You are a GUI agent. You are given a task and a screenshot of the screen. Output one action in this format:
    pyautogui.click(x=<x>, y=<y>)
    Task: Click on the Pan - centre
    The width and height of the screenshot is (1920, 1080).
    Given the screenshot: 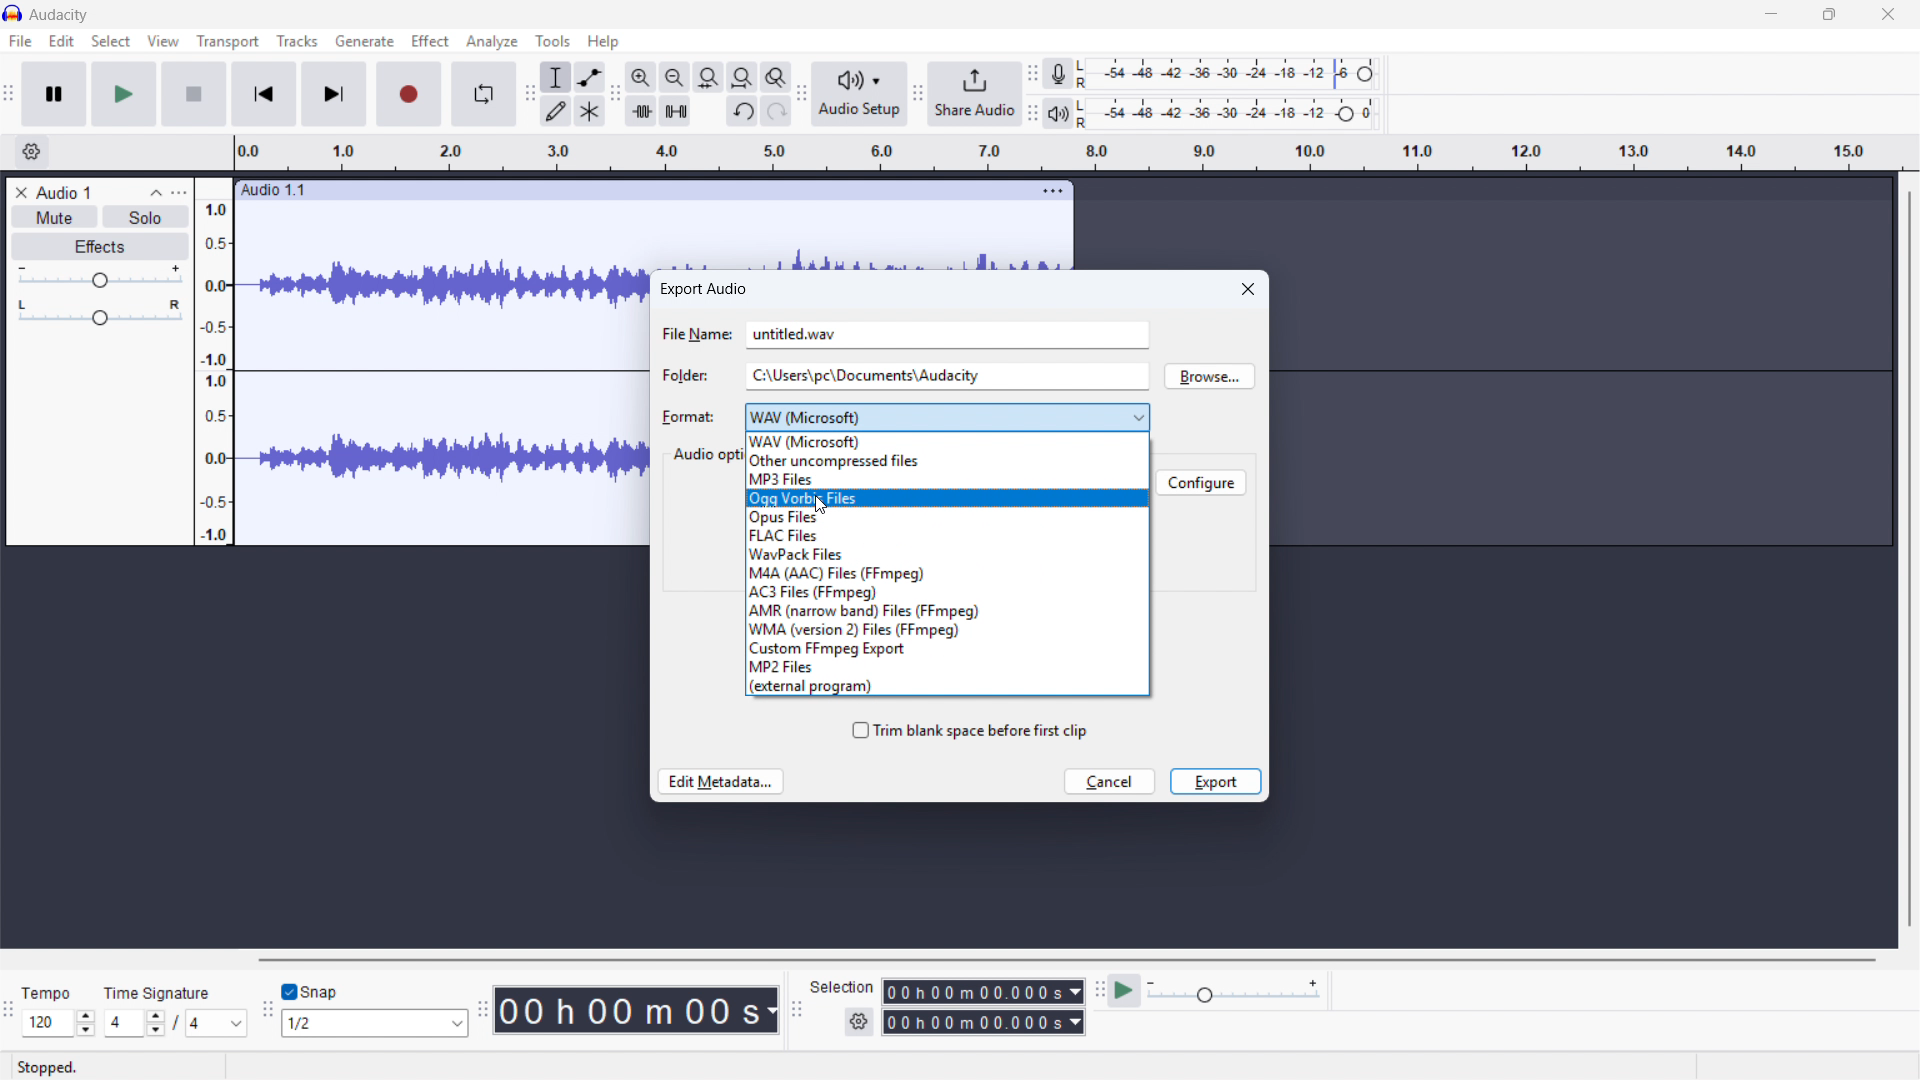 What is the action you would take?
    pyautogui.click(x=100, y=314)
    